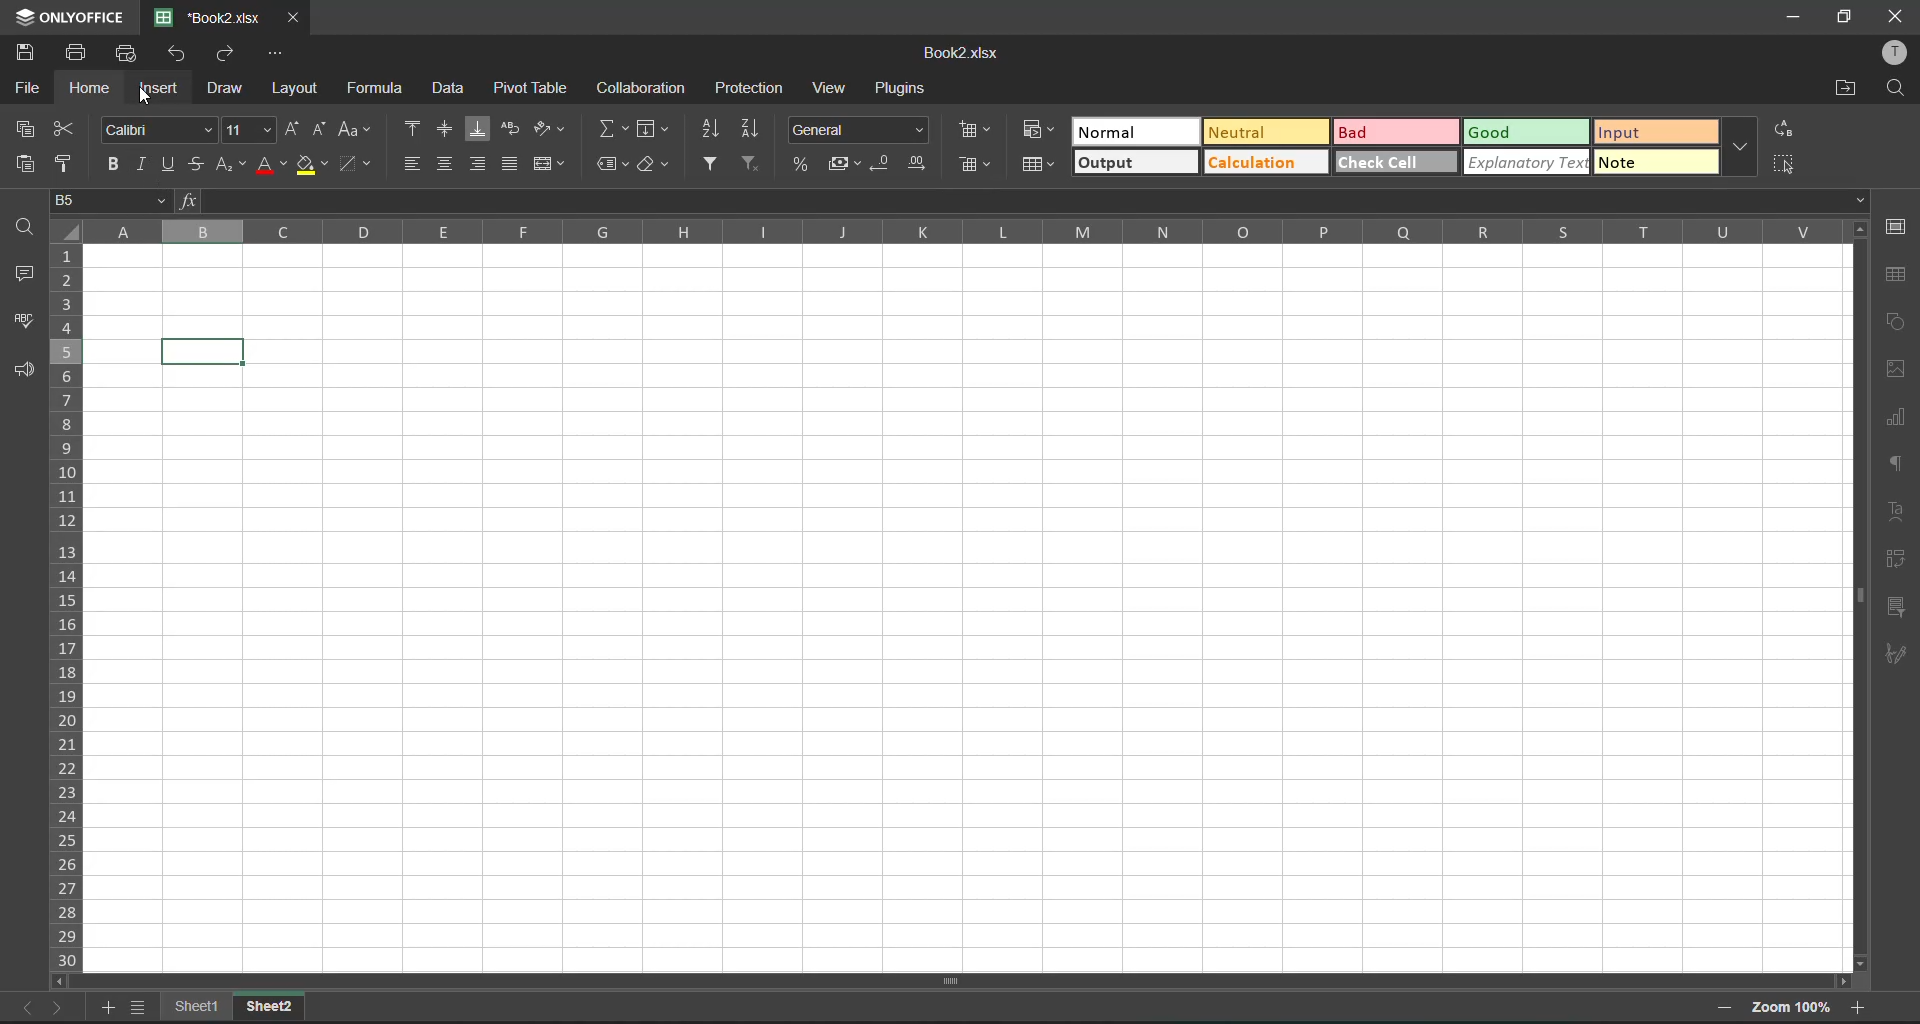 This screenshot has width=1920, height=1024. I want to click on undo, so click(180, 54).